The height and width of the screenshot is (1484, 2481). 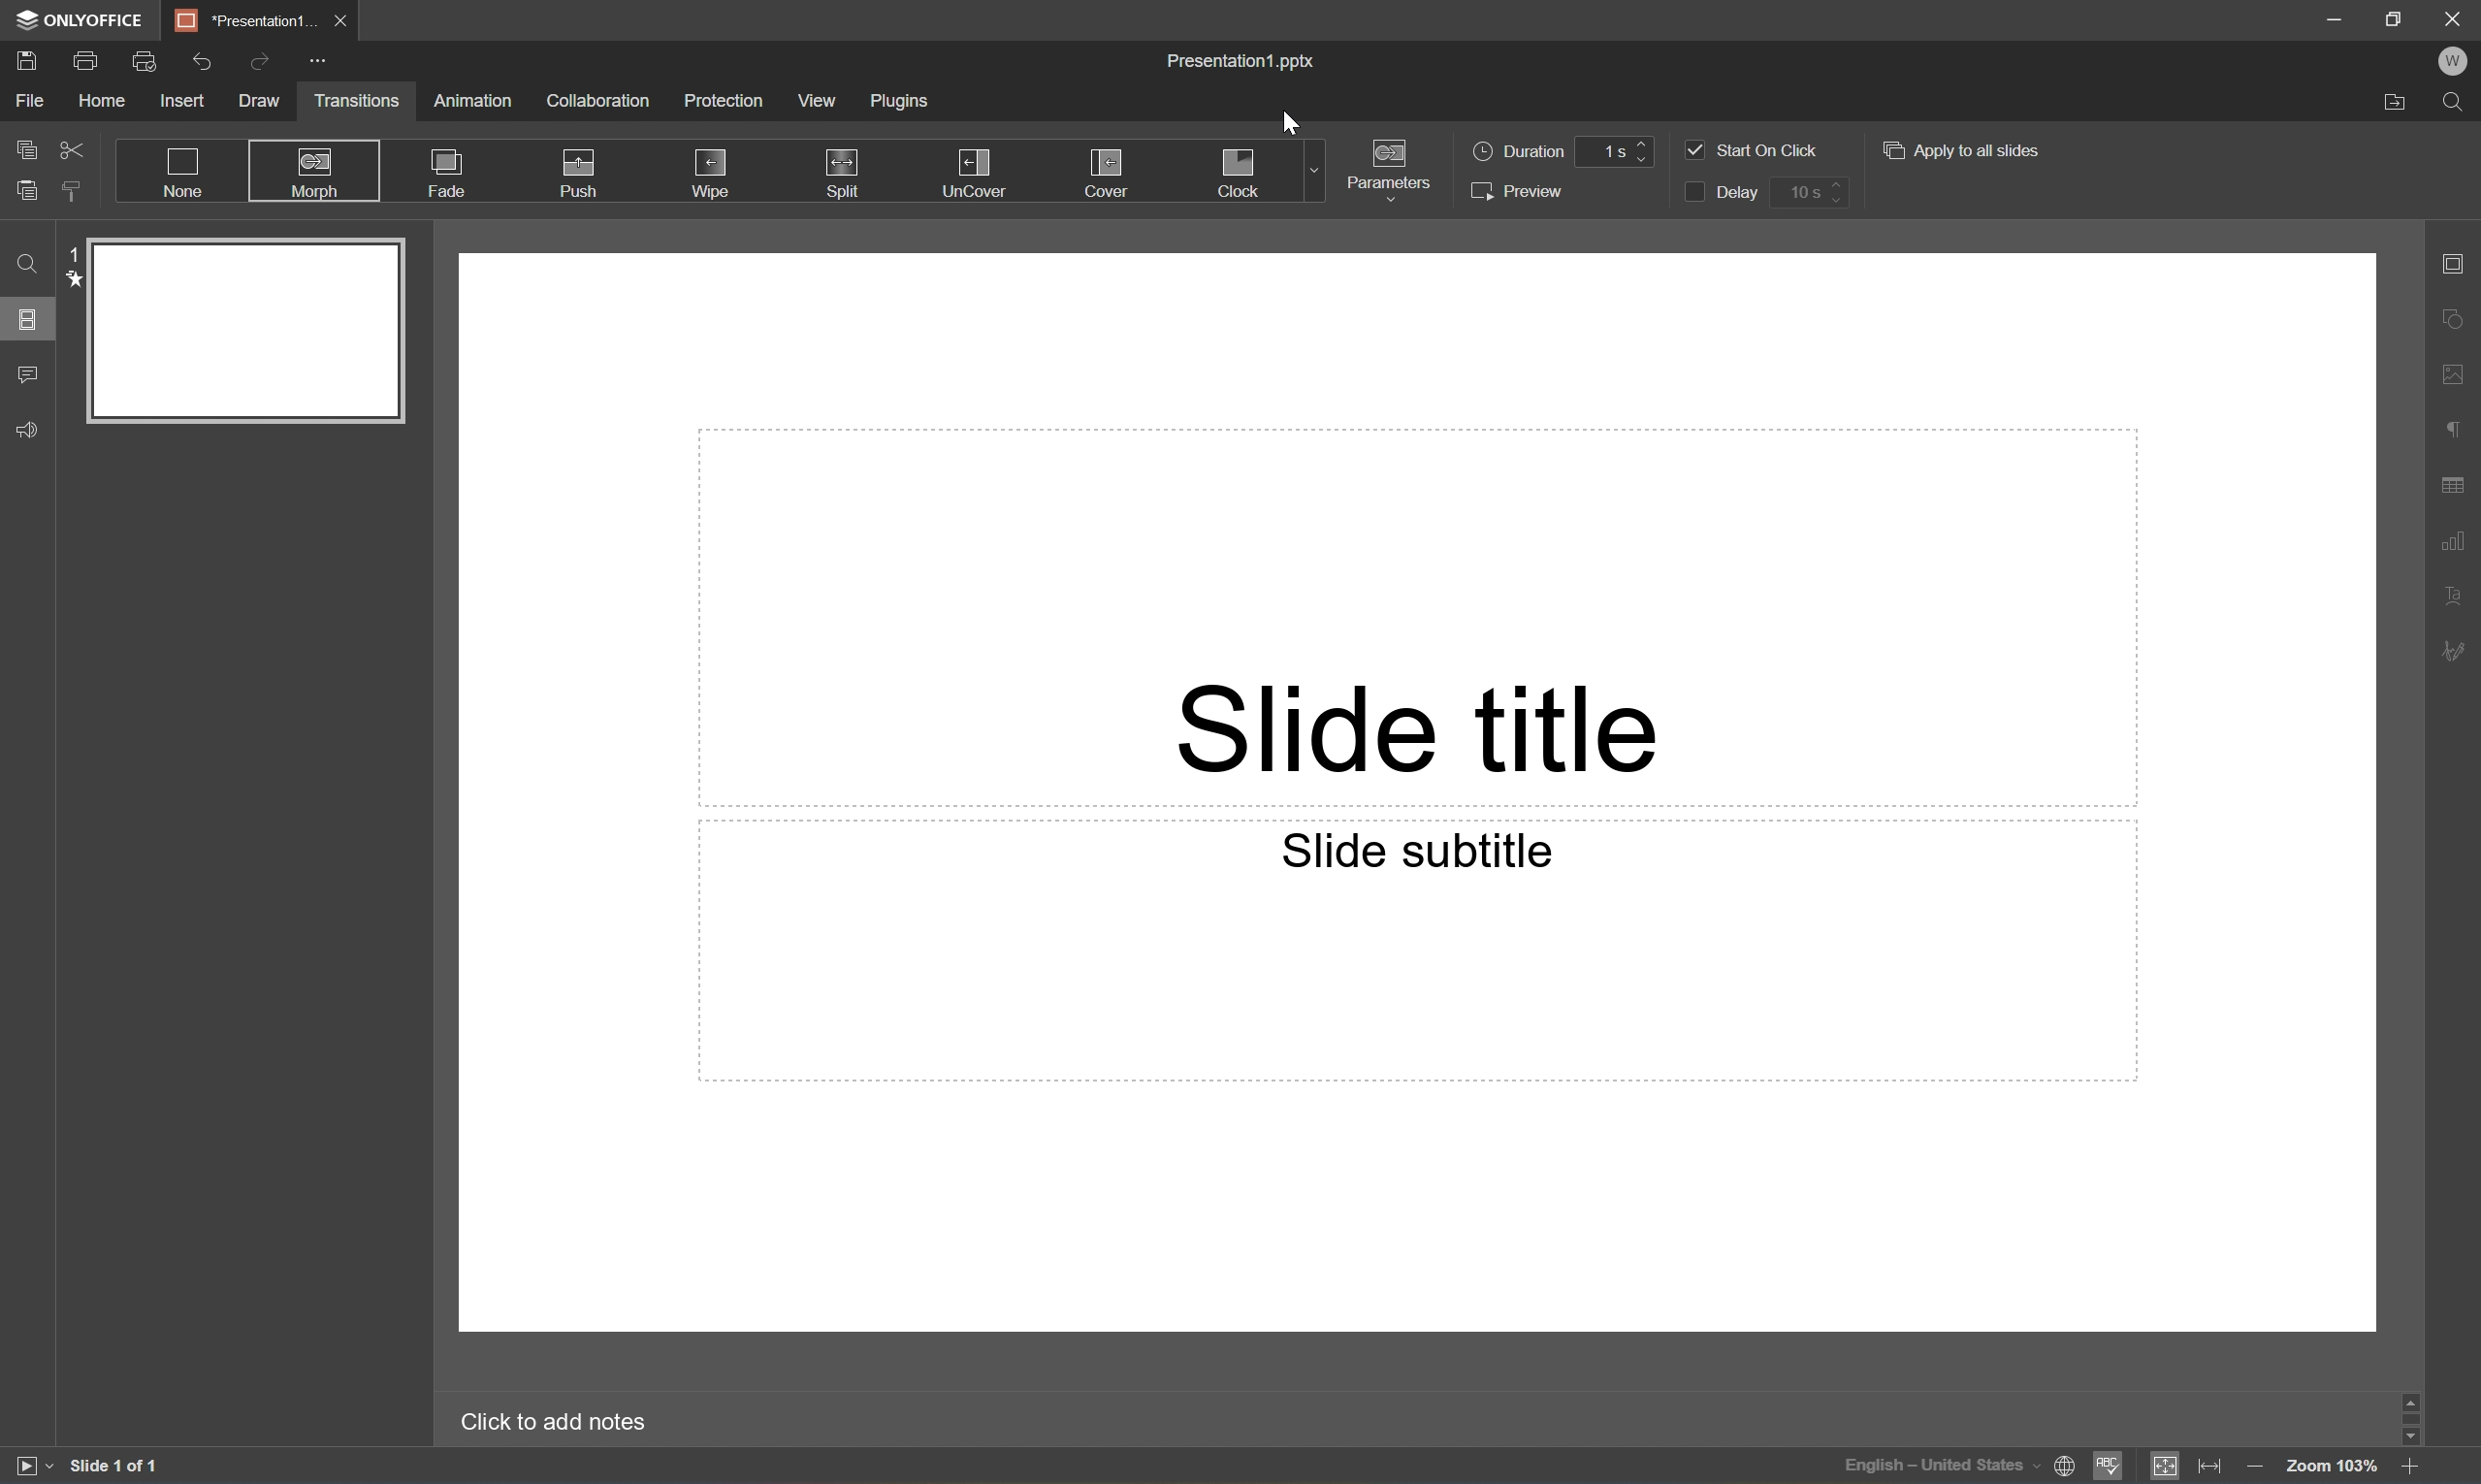 What do you see at coordinates (259, 61) in the screenshot?
I see `Redo` at bounding box center [259, 61].